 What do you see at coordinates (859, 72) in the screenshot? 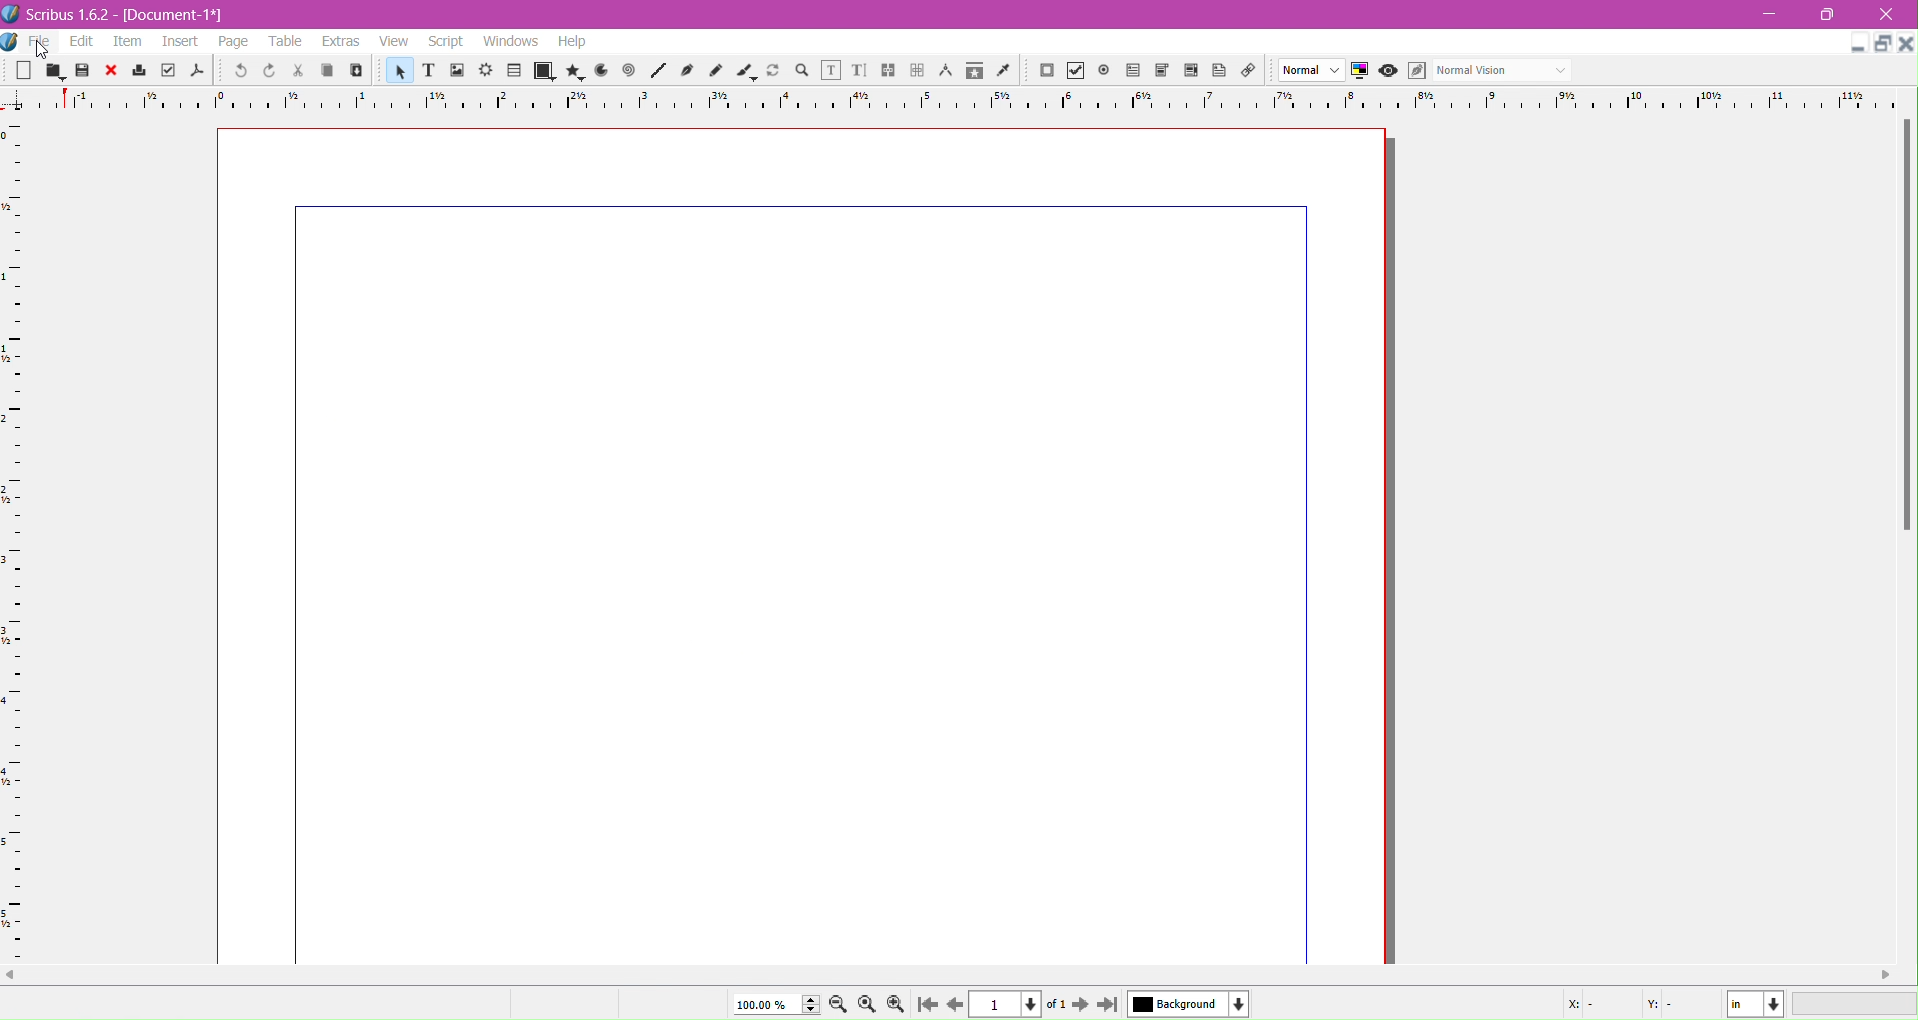
I see `edit text with story editor` at bounding box center [859, 72].